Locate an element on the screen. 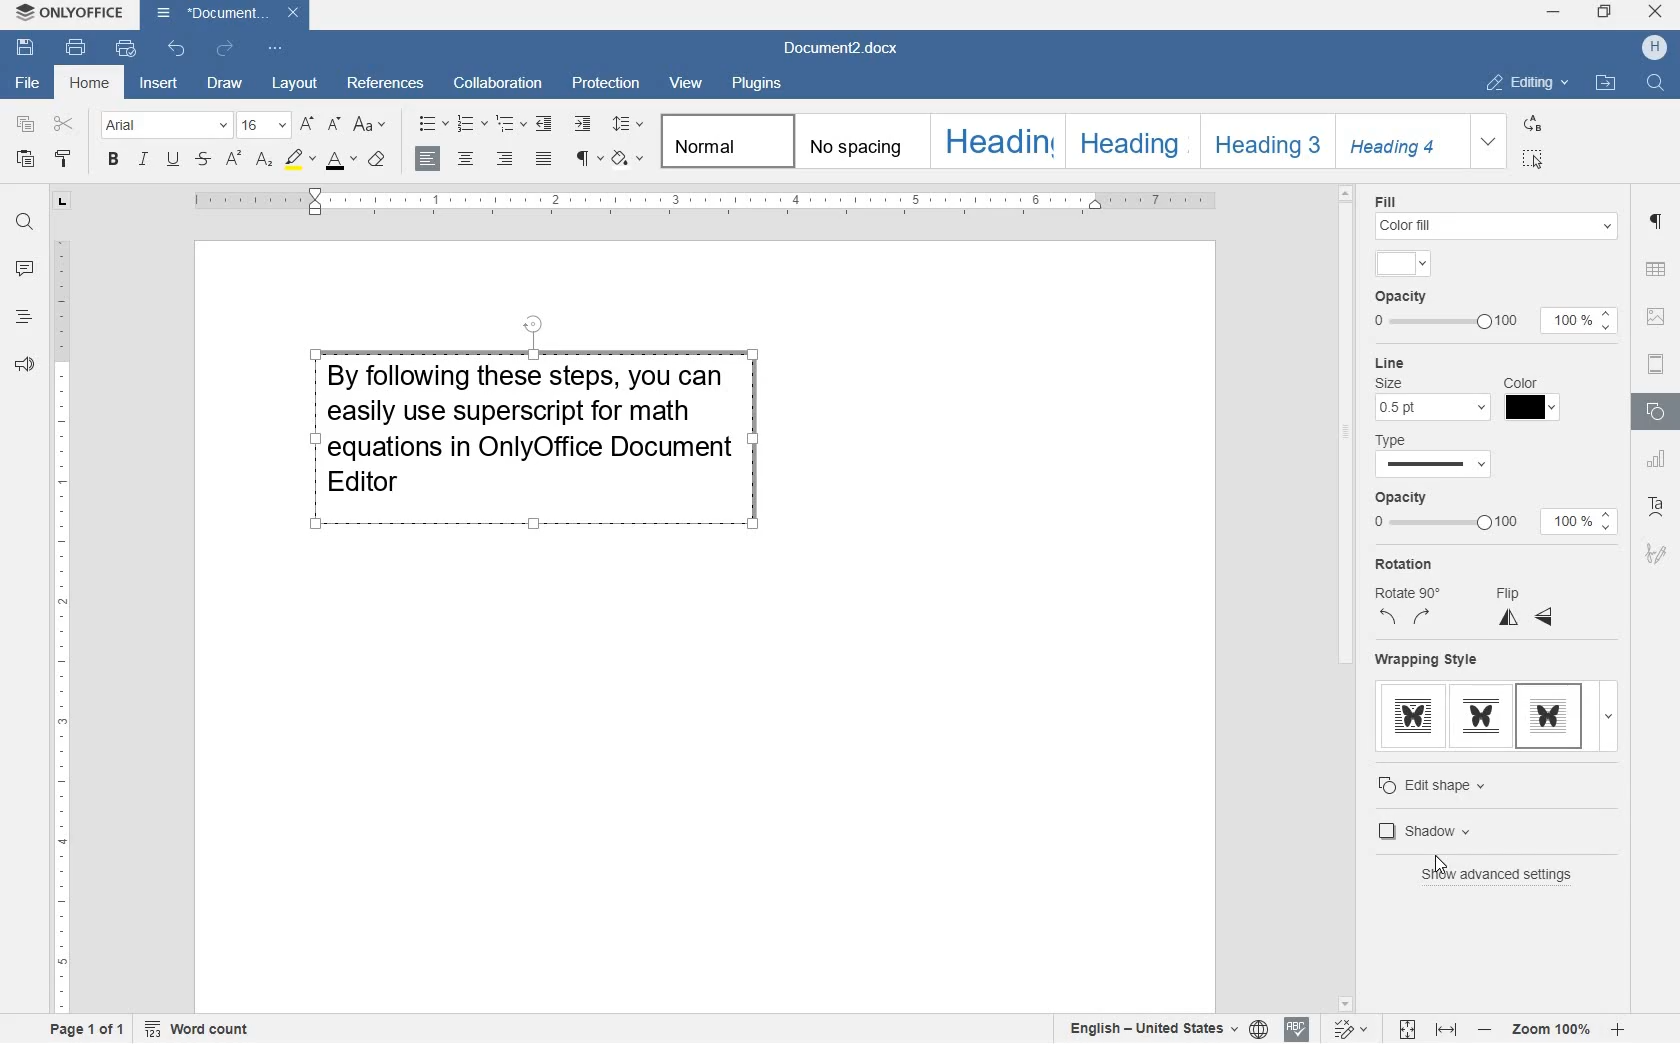 The height and width of the screenshot is (1044, 1680). paragraph settings is located at coordinates (1656, 222).